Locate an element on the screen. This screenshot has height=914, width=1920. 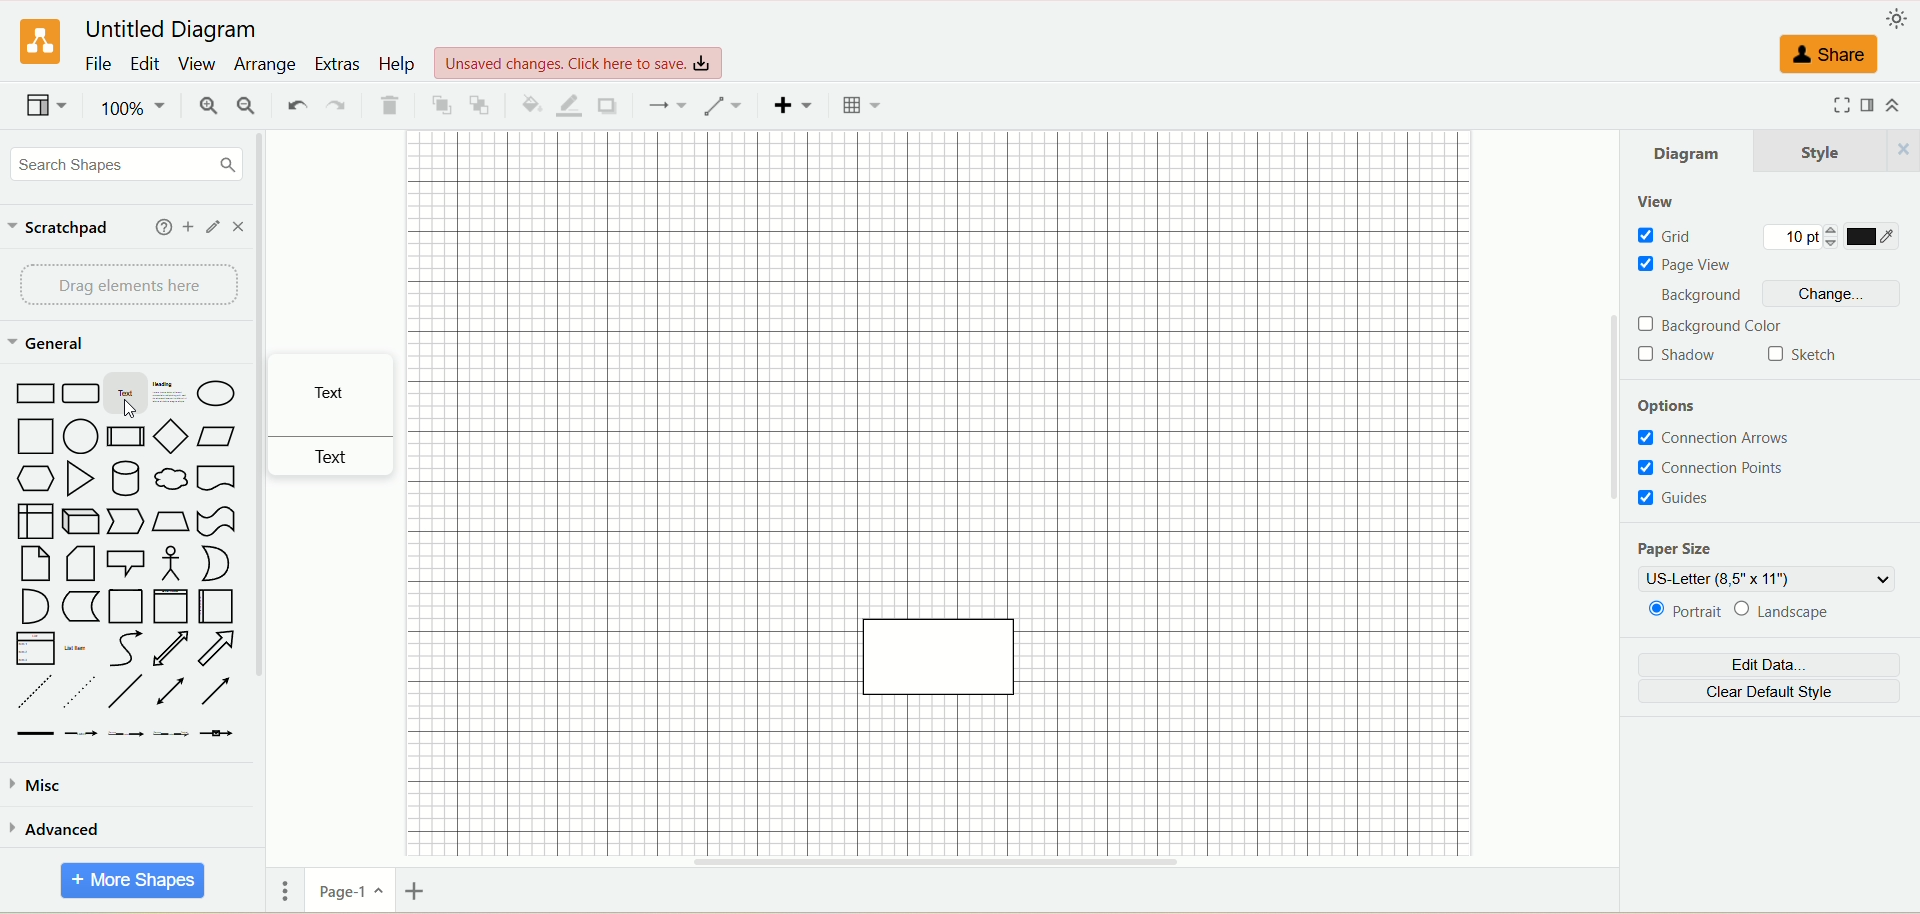
connector 3 is located at coordinates (126, 733).